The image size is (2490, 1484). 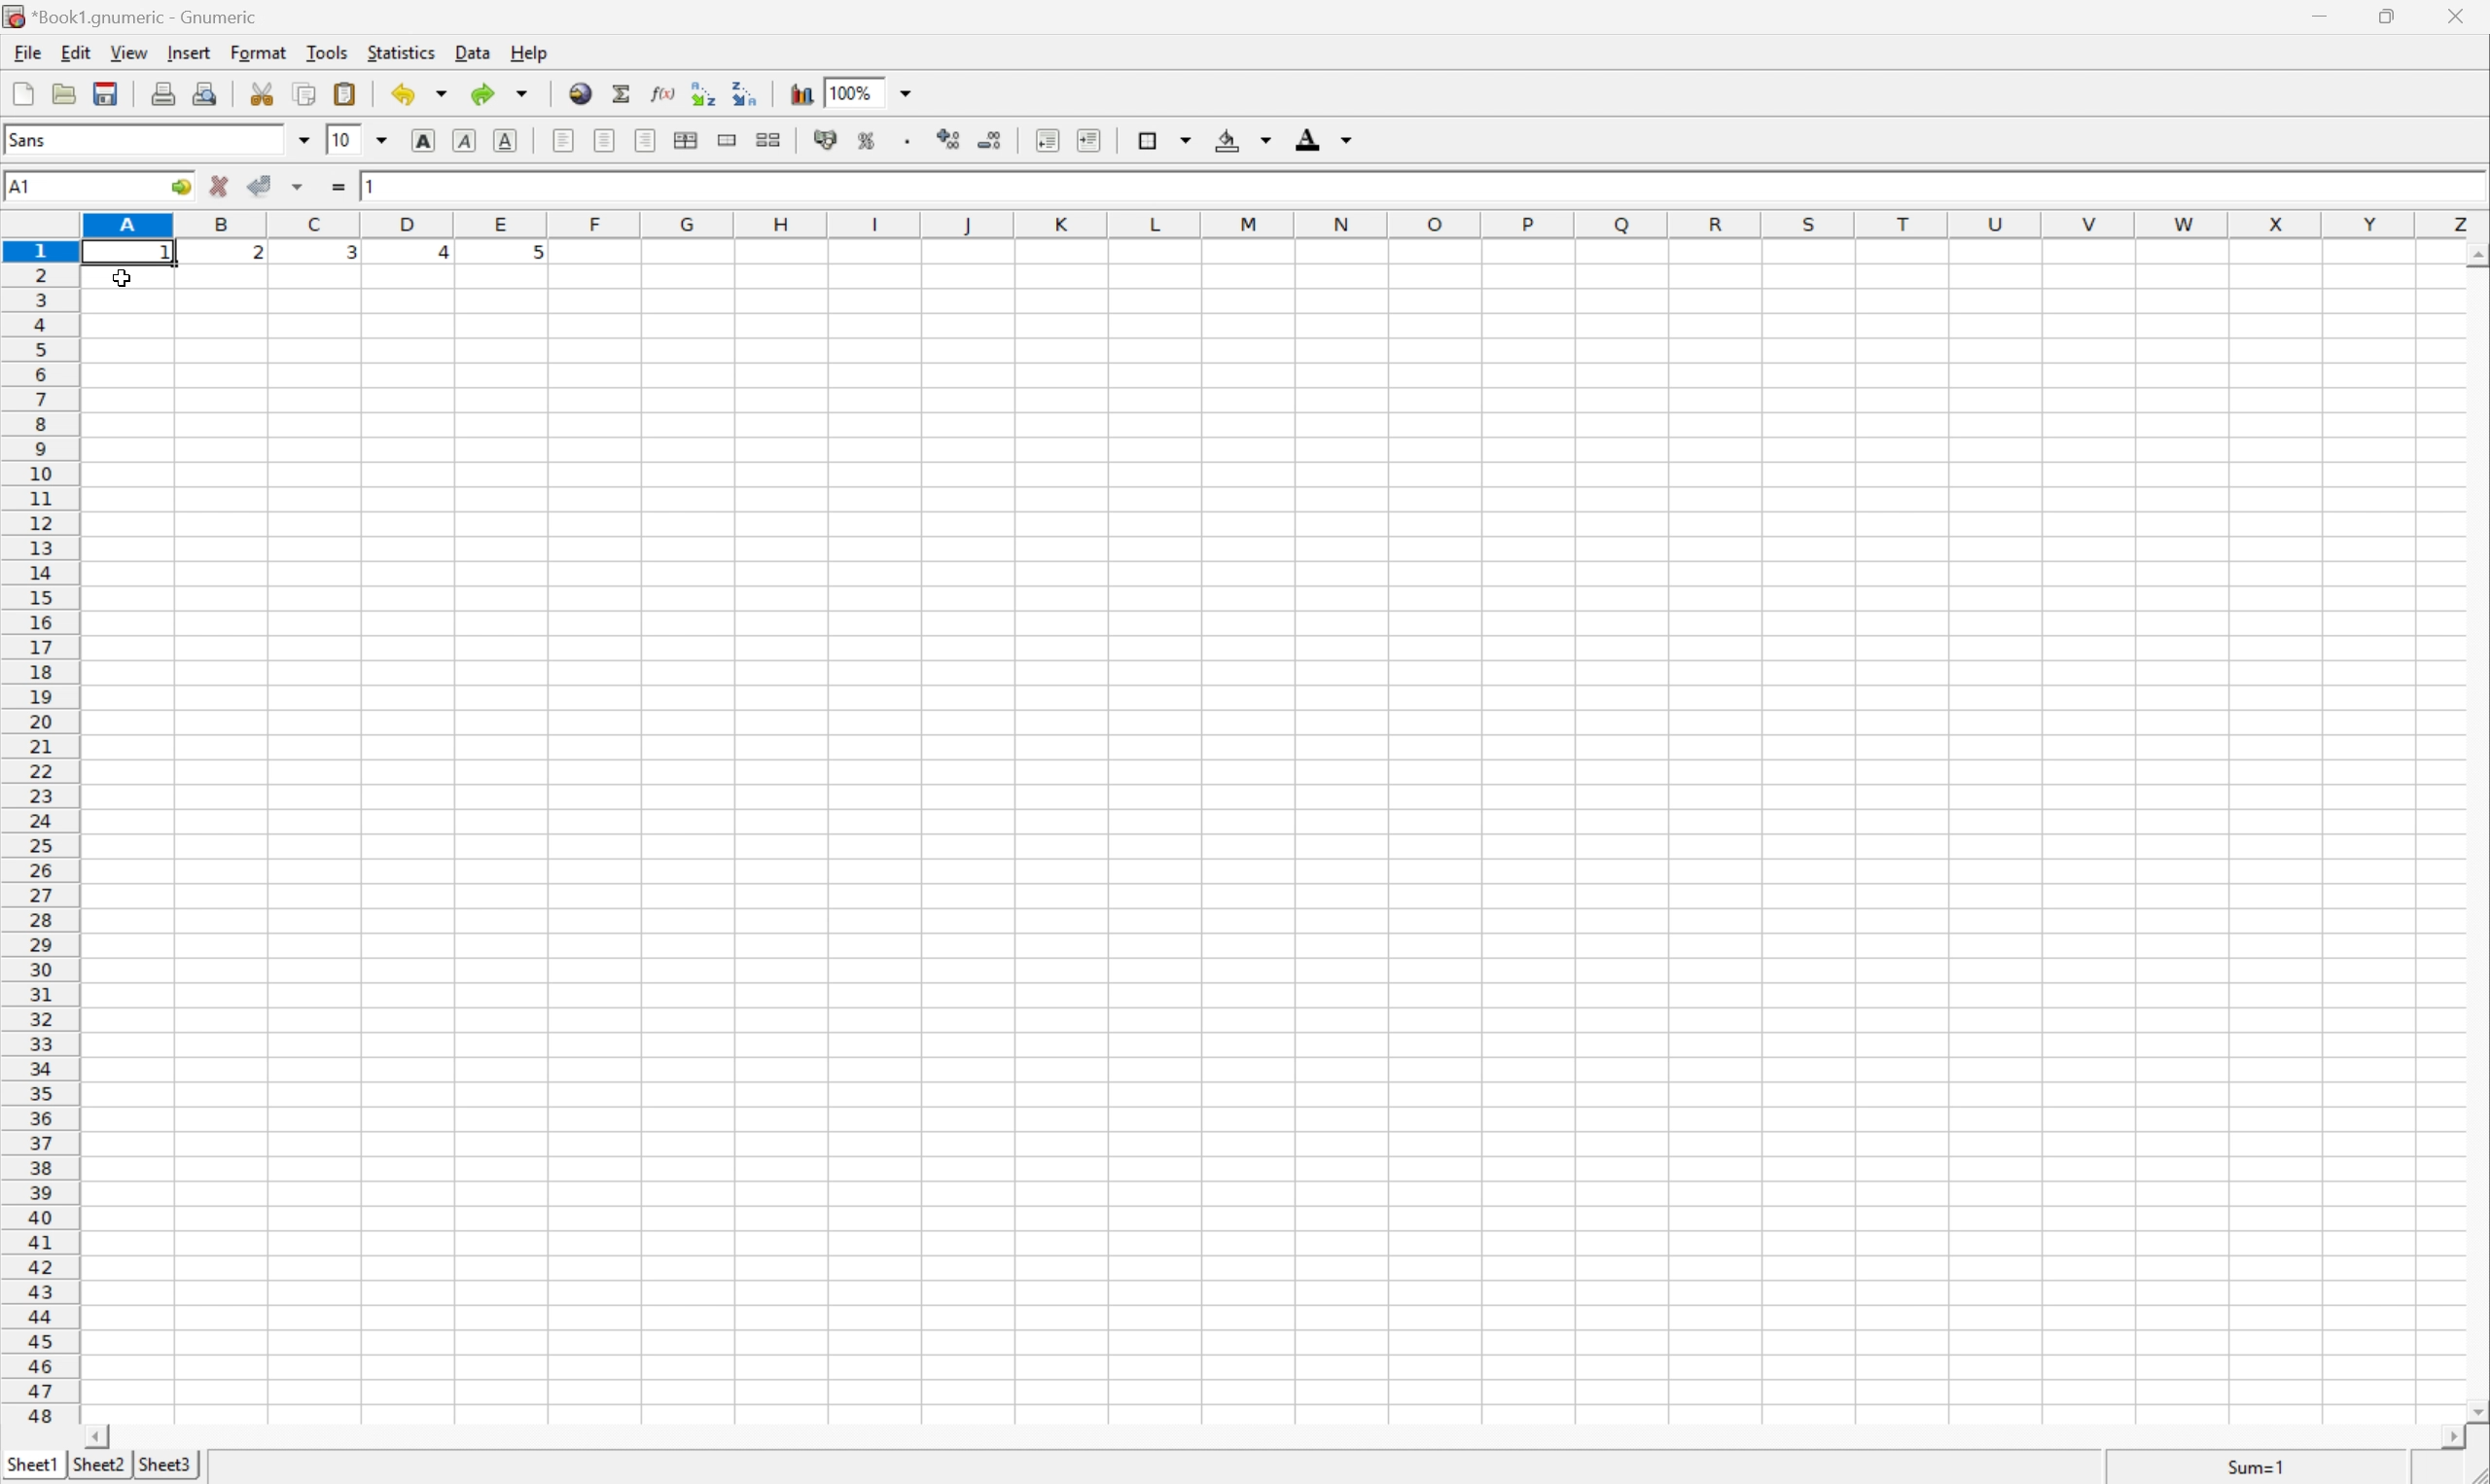 What do you see at coordinates (987, 140) in the screenshot?
I see `decrease number of decimals displayed` at bounding box center [987, 140].